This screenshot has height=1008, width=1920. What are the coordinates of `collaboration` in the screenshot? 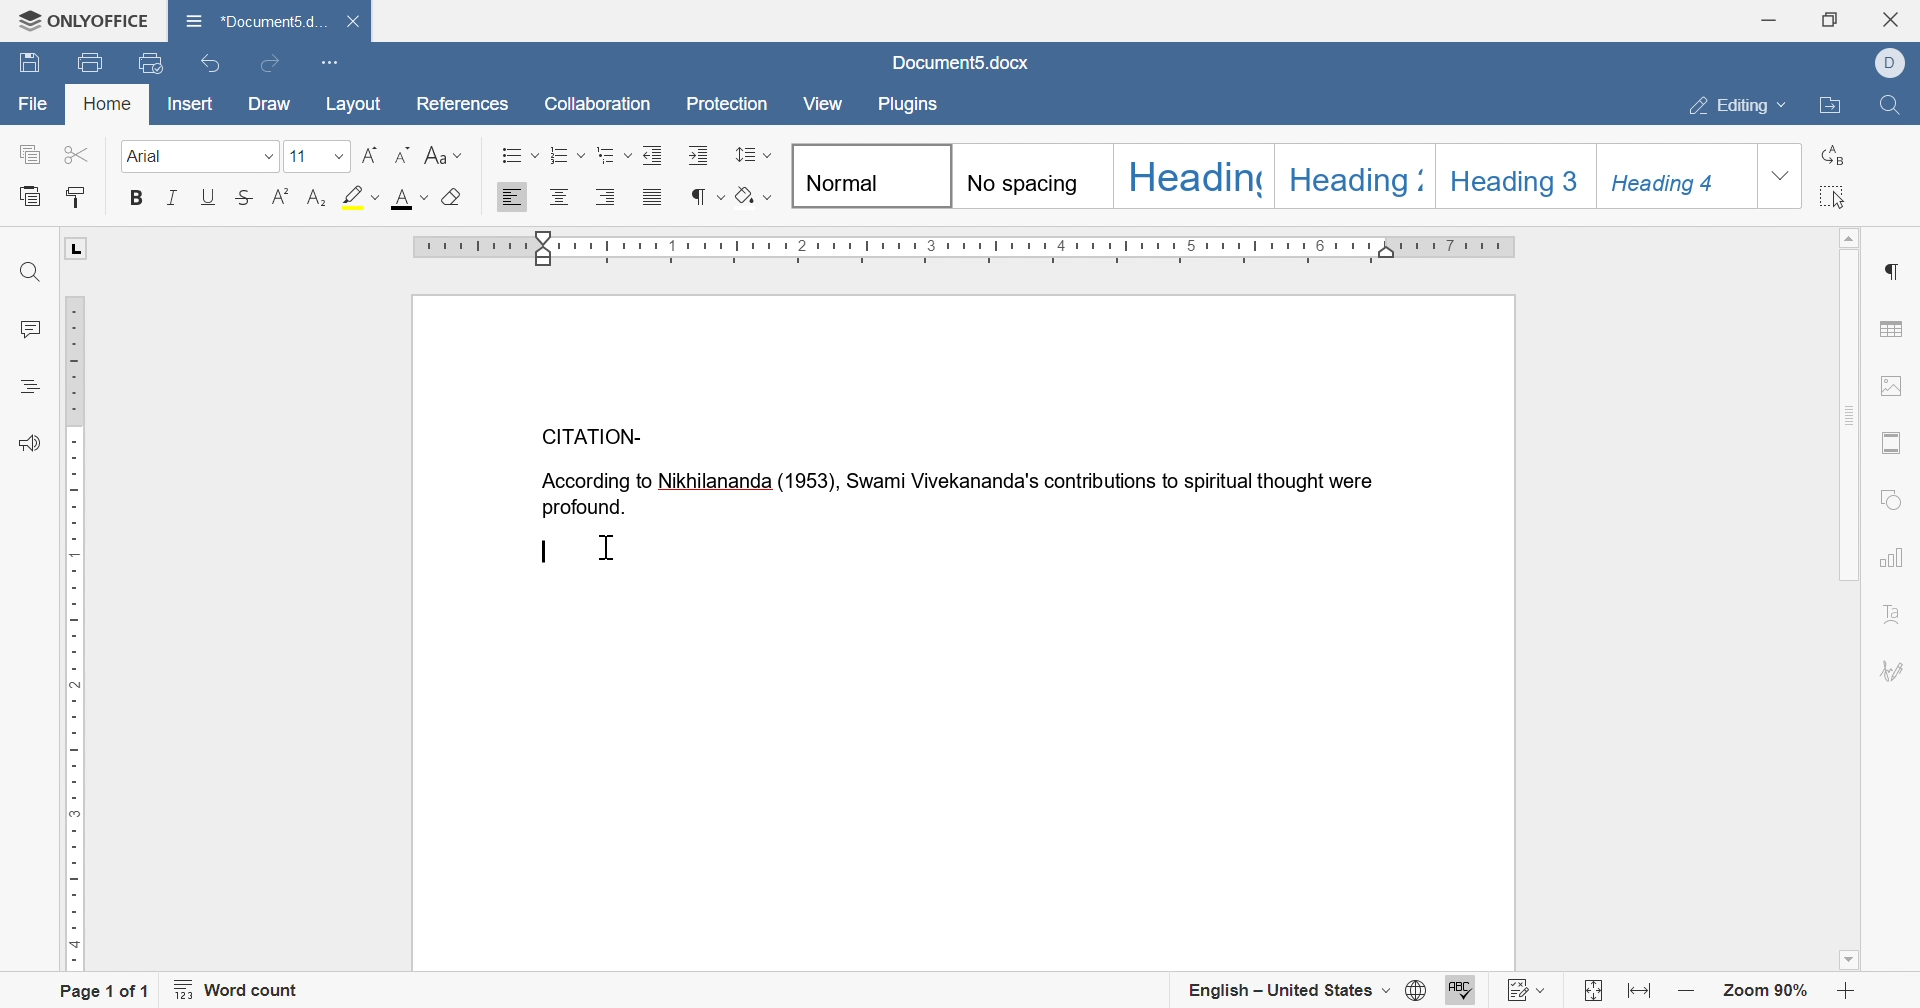 It's located at (598, 105).